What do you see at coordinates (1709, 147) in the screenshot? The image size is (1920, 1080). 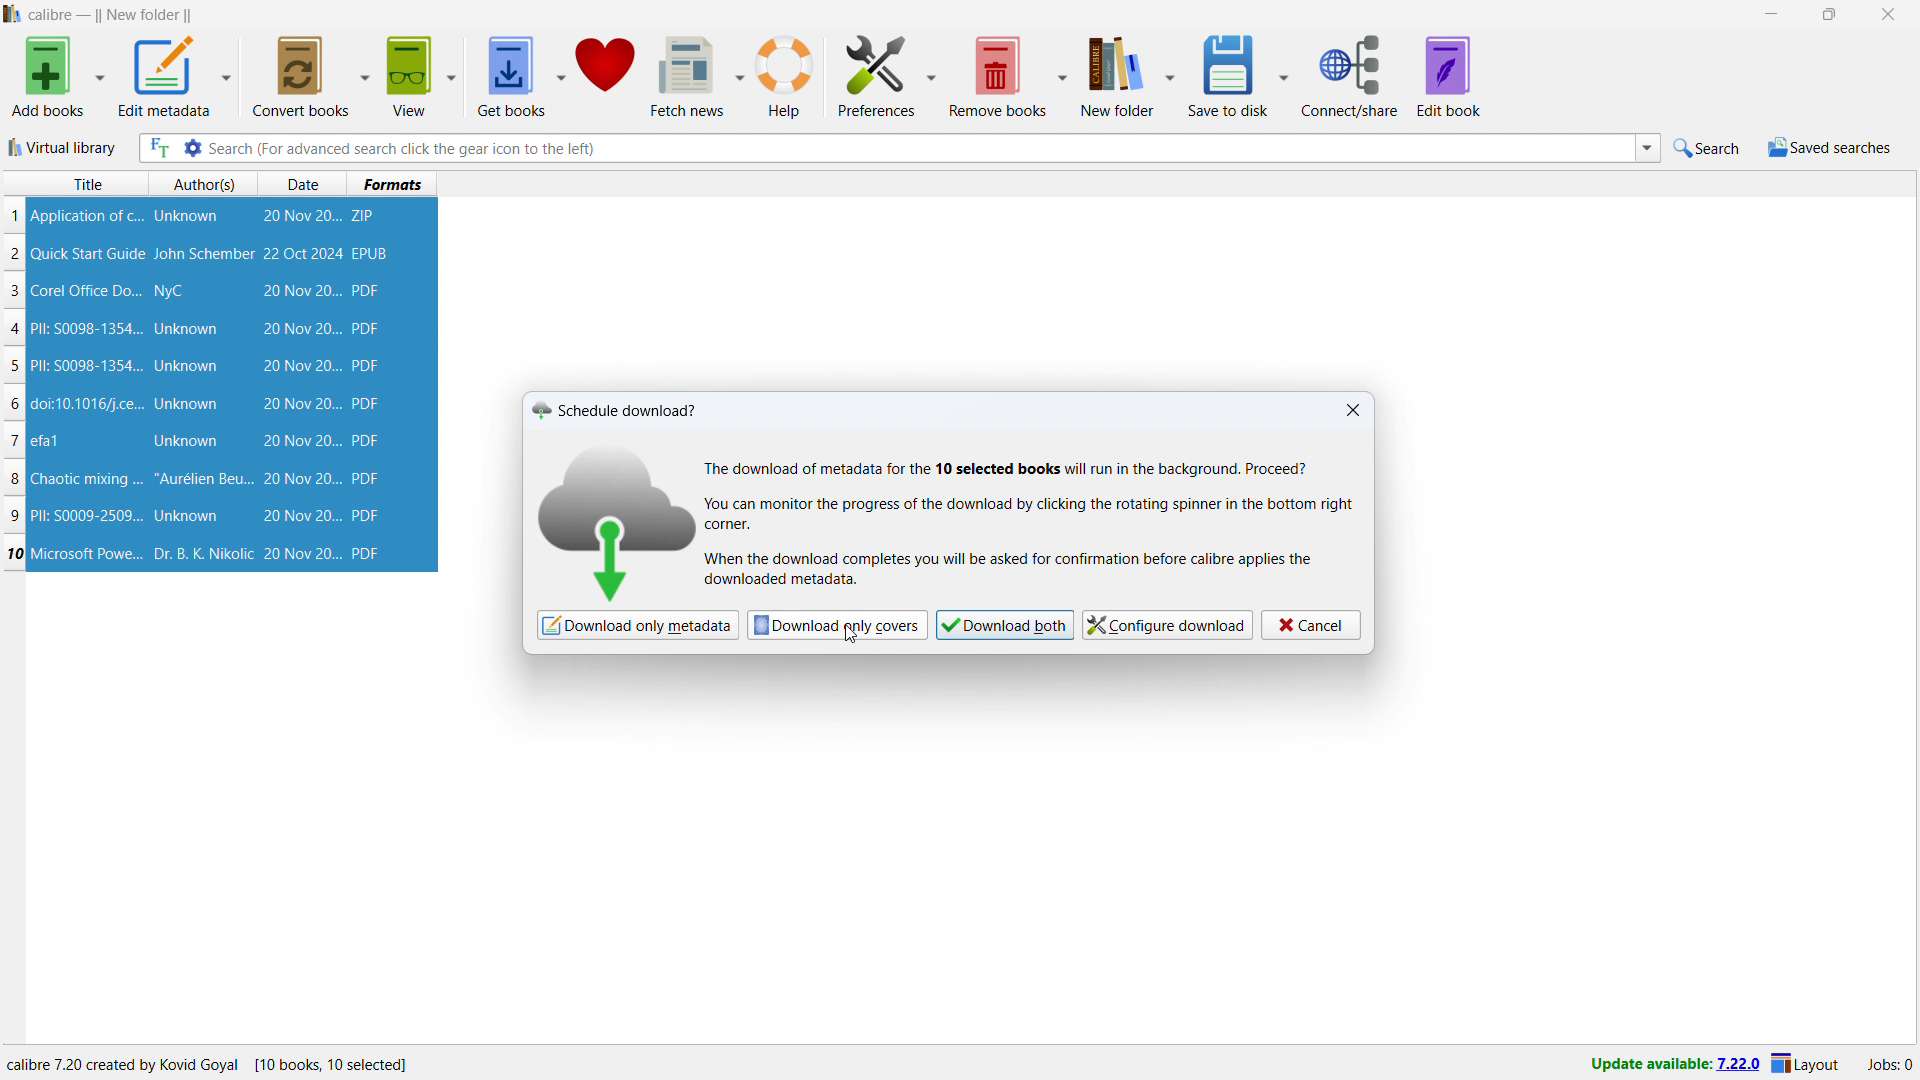 I see `search` at bounding box center [1709, 147].